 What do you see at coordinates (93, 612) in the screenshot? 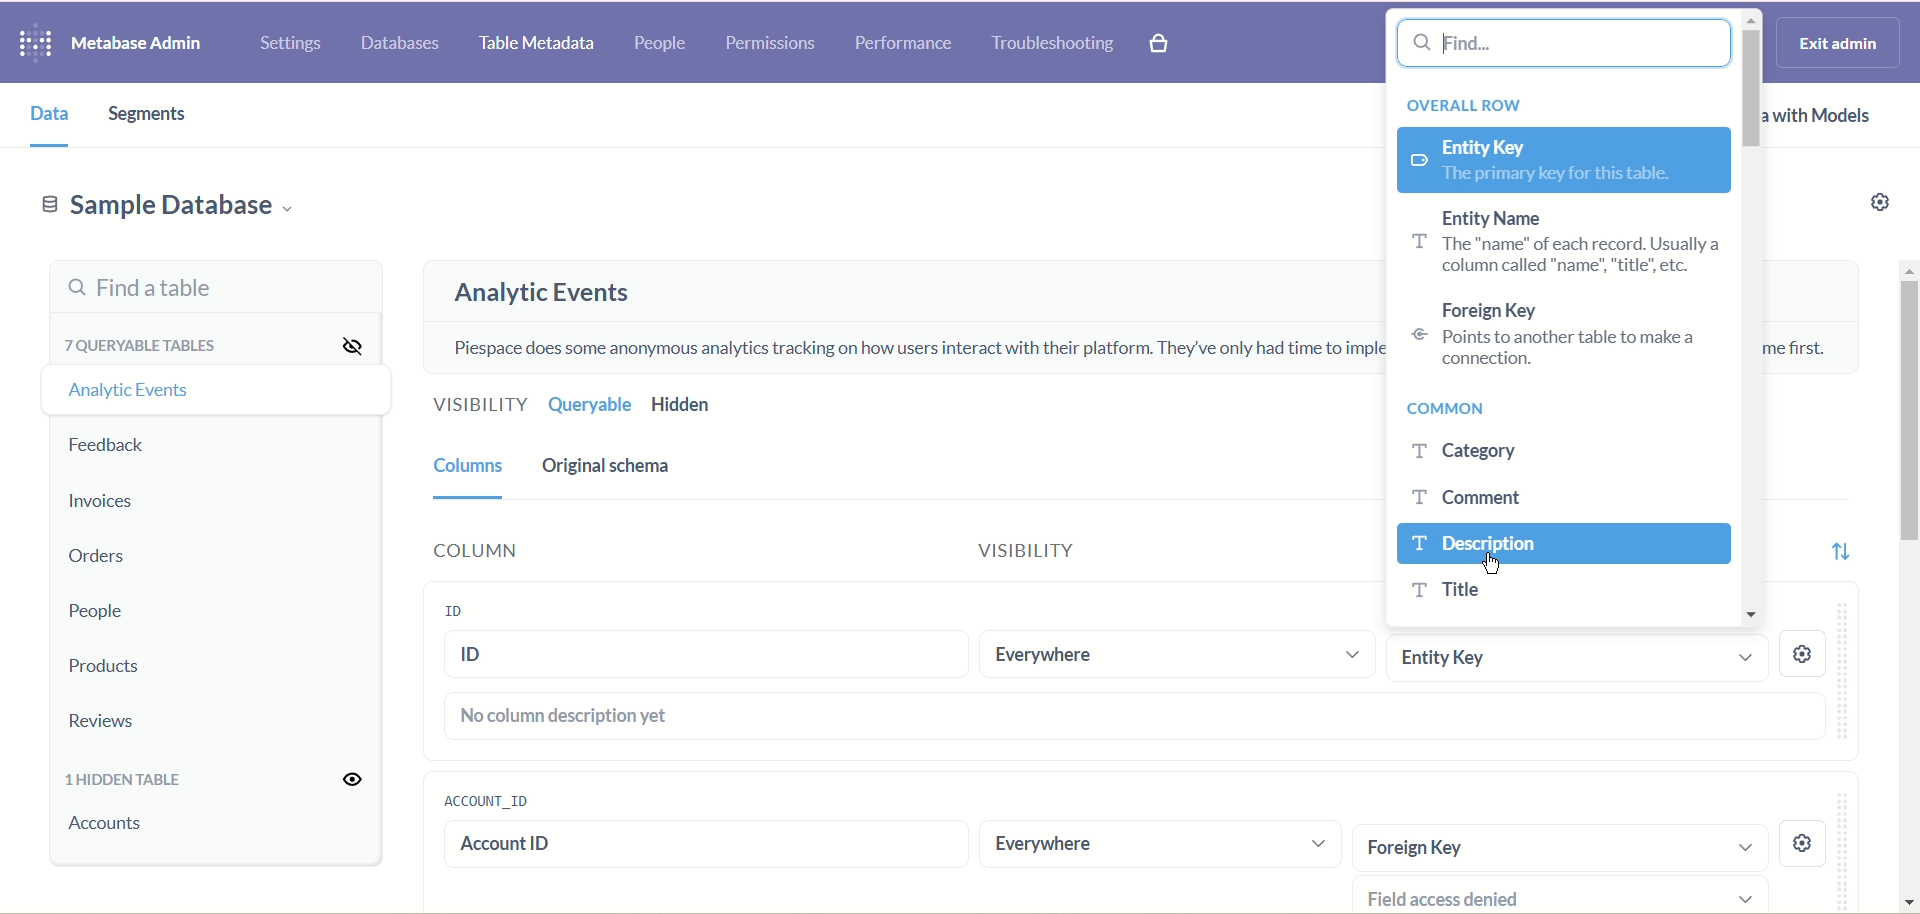
I see `people` at bounding box center [93, 612].